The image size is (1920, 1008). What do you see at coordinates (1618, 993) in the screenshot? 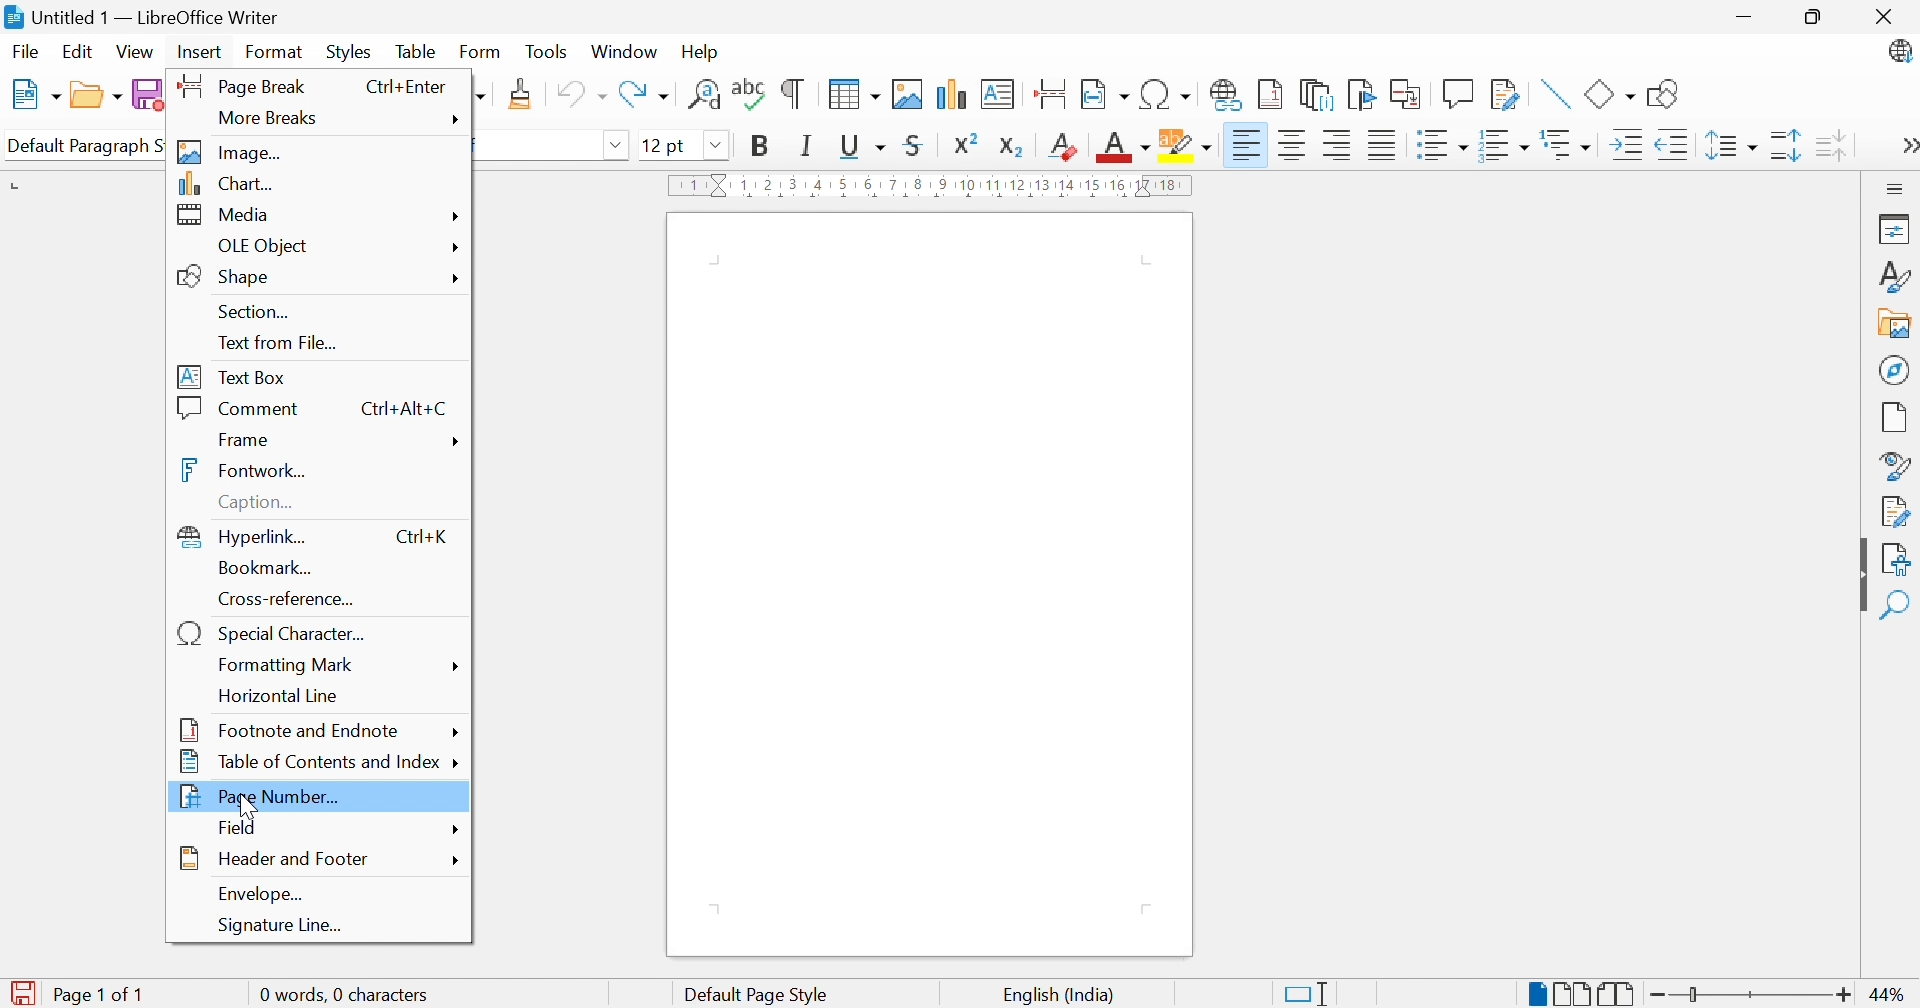
I see `Book view` at bounding box center [1618, 993].